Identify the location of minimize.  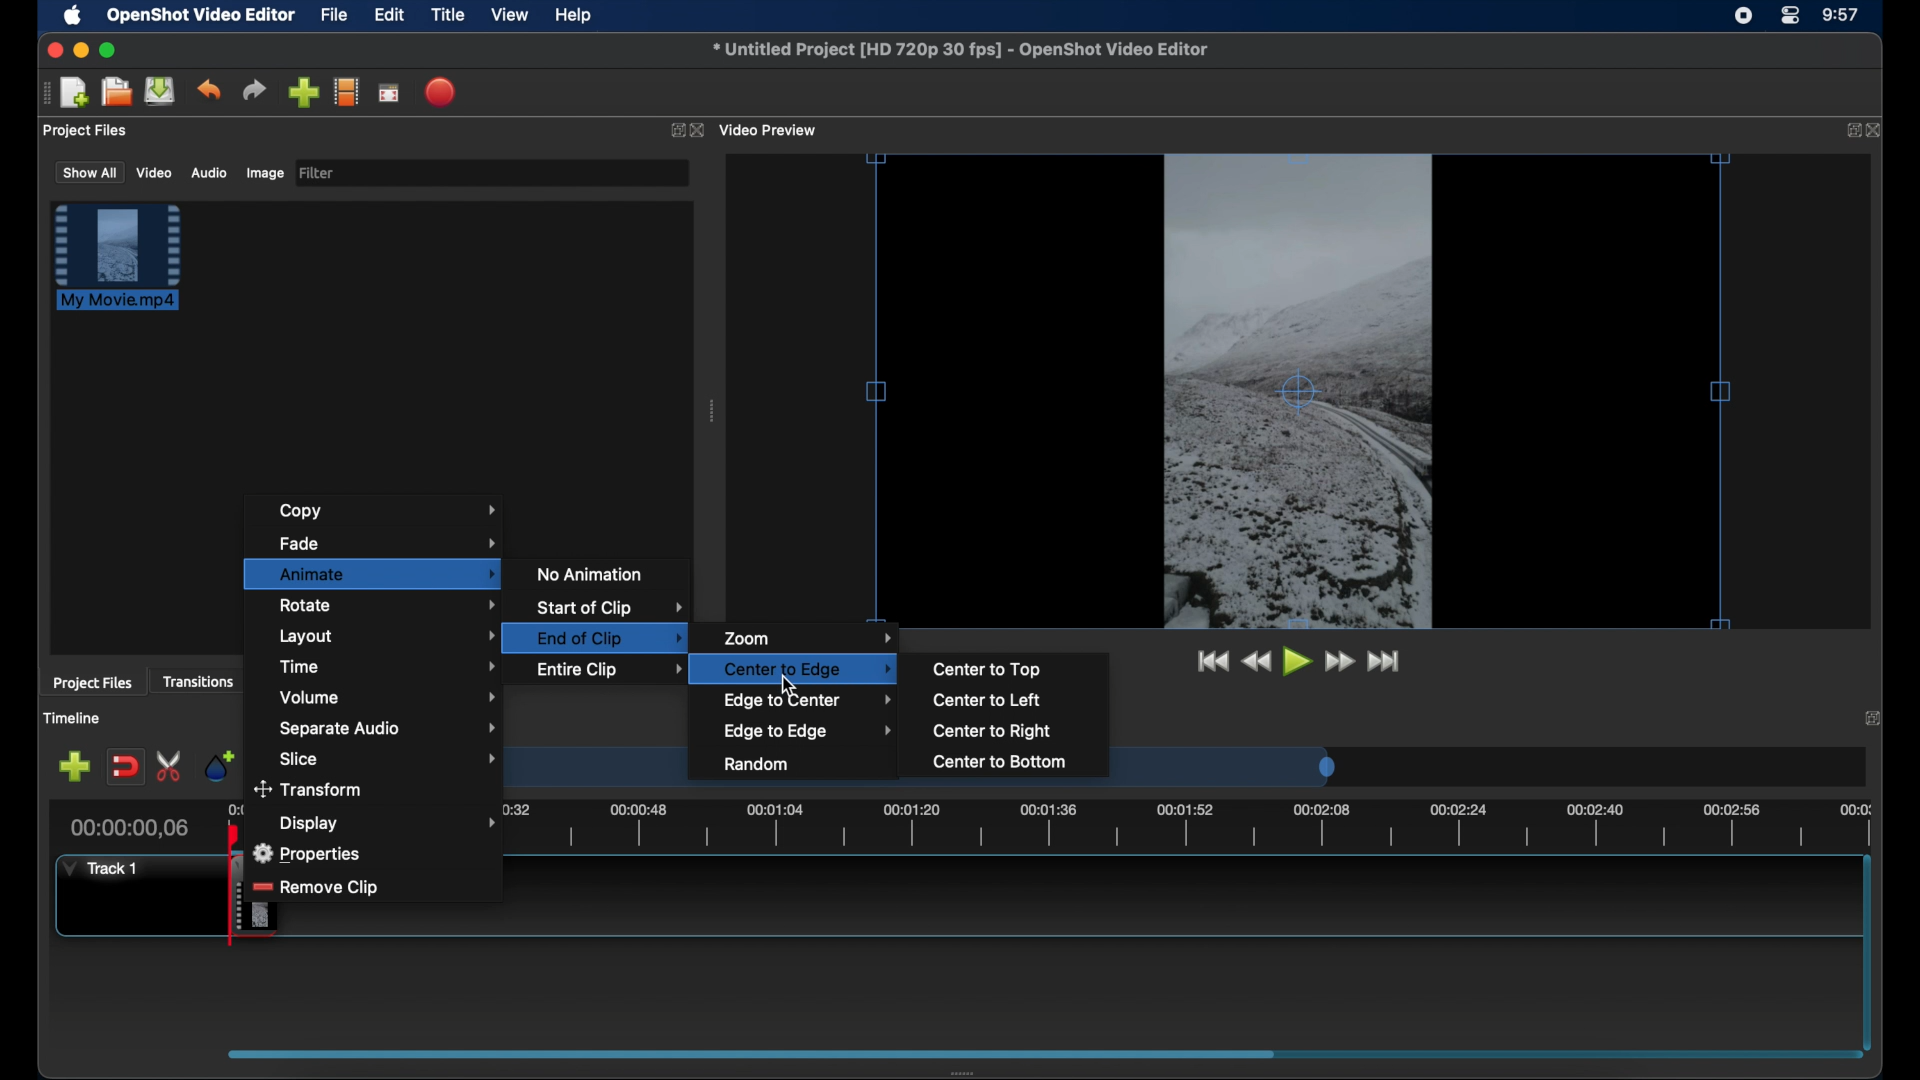
(81, 50).